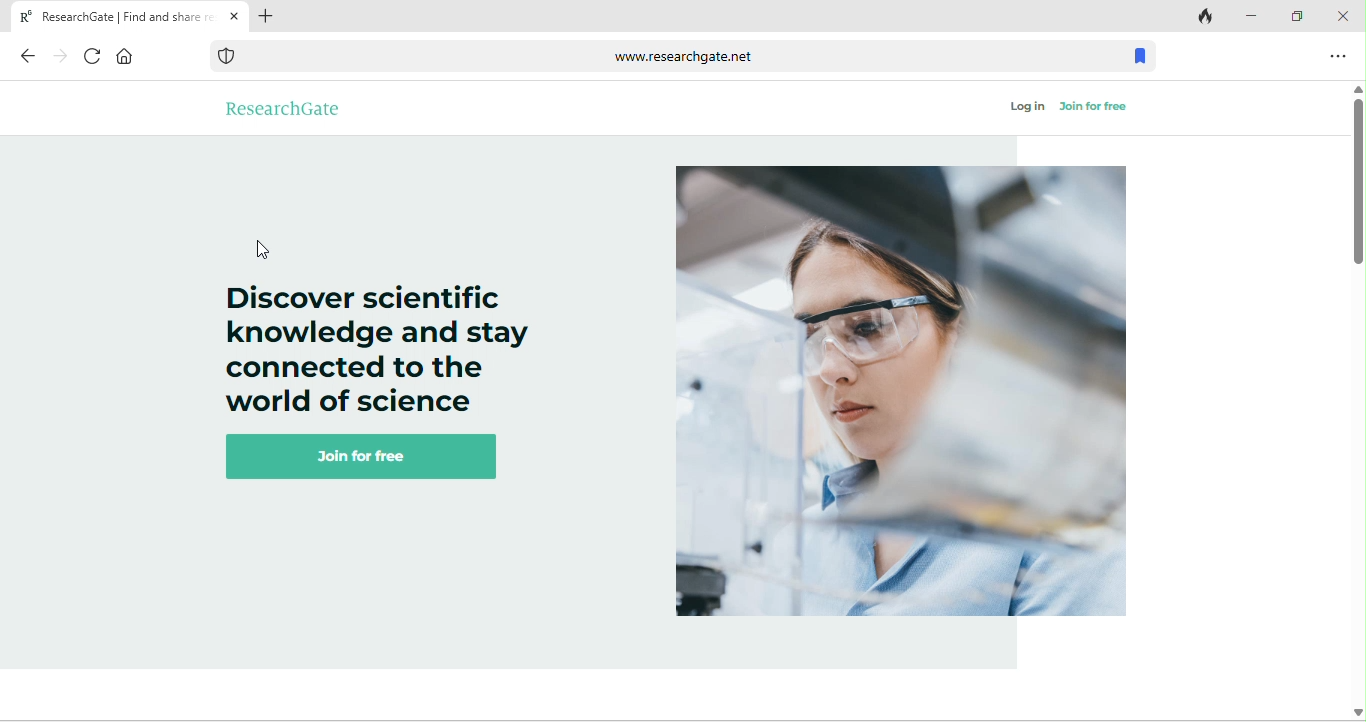  What do you see at coordinates (127, 15) in the screenshot?
I see `Current page` at bounding box center [127, 15].